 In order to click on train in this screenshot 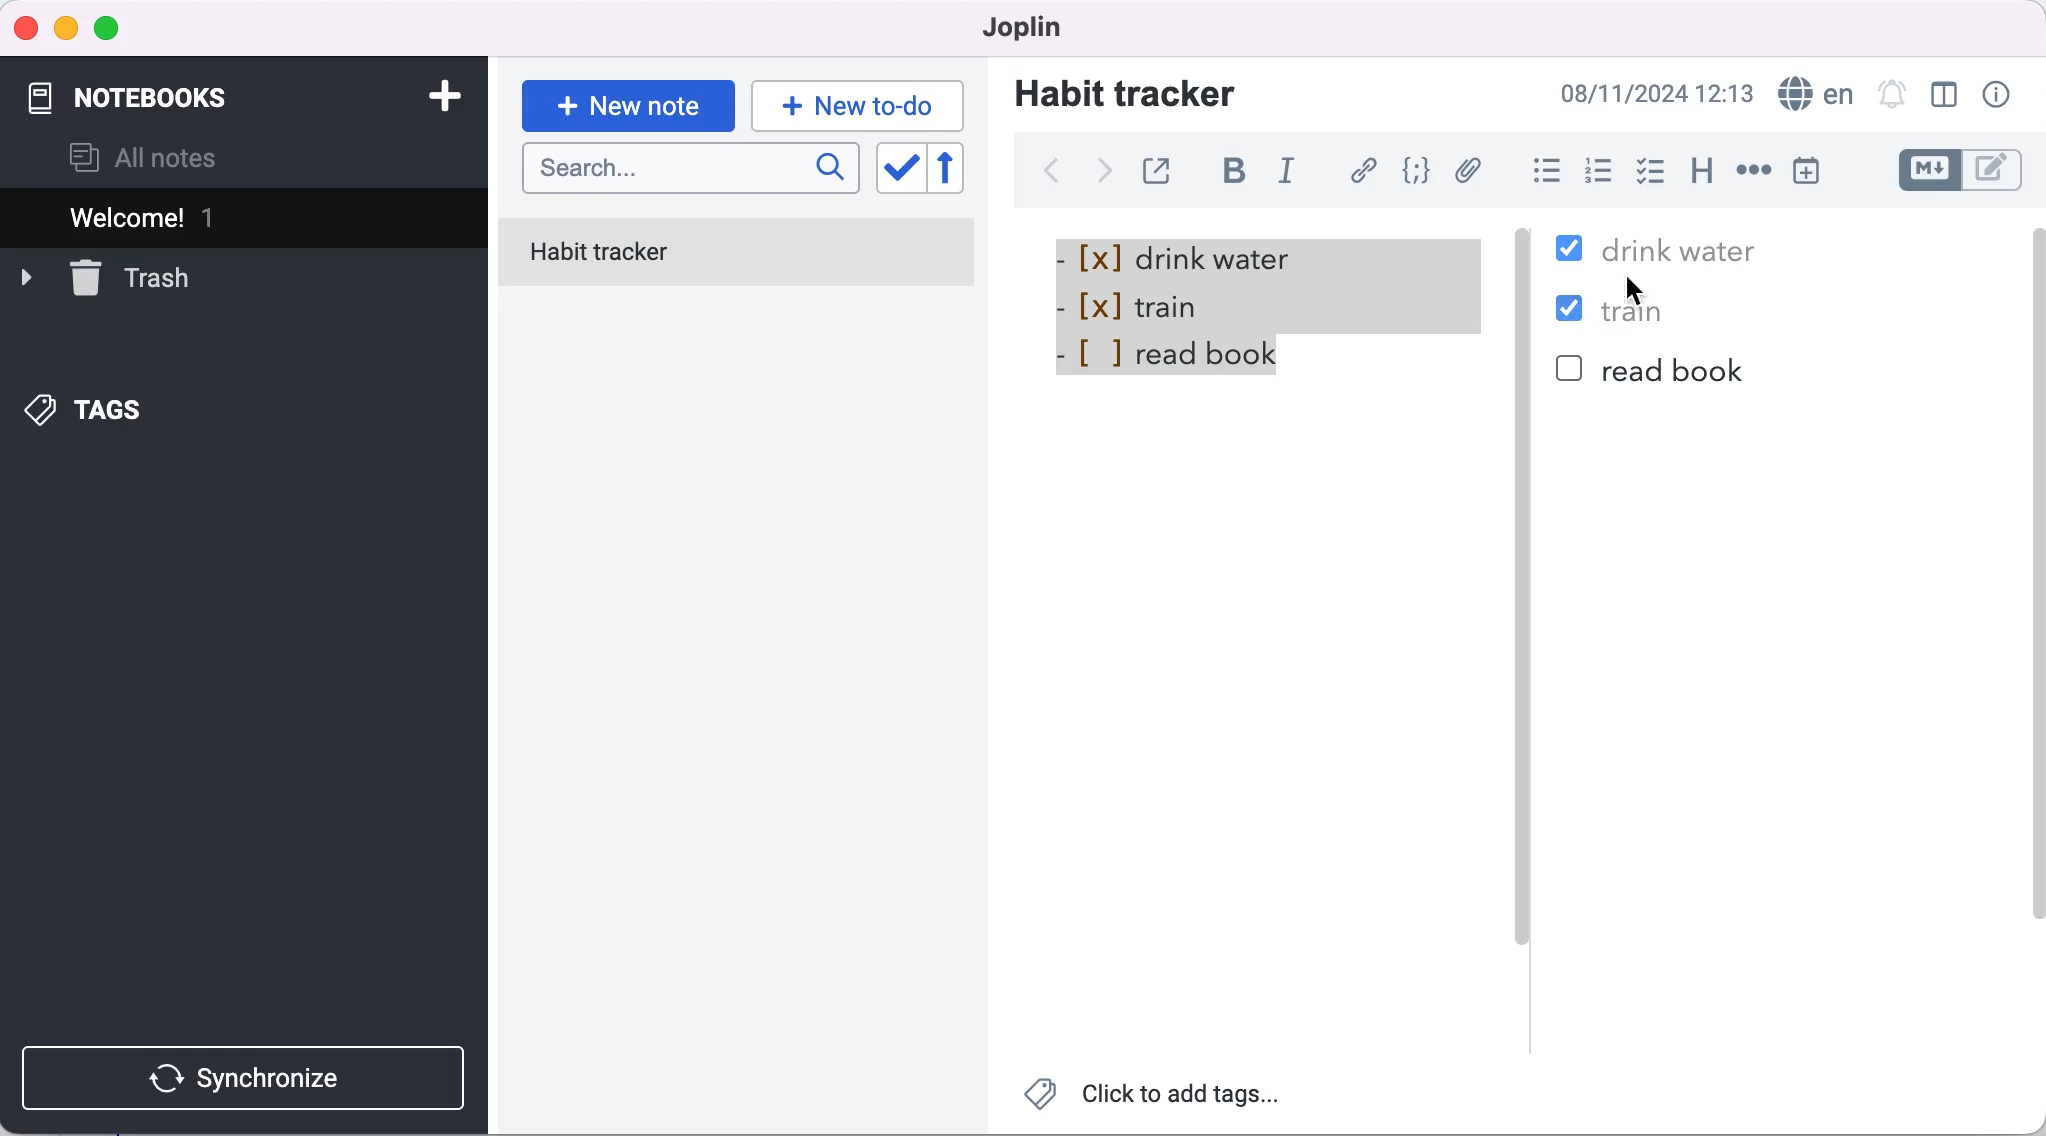, I will do `click(1648, 311)`.